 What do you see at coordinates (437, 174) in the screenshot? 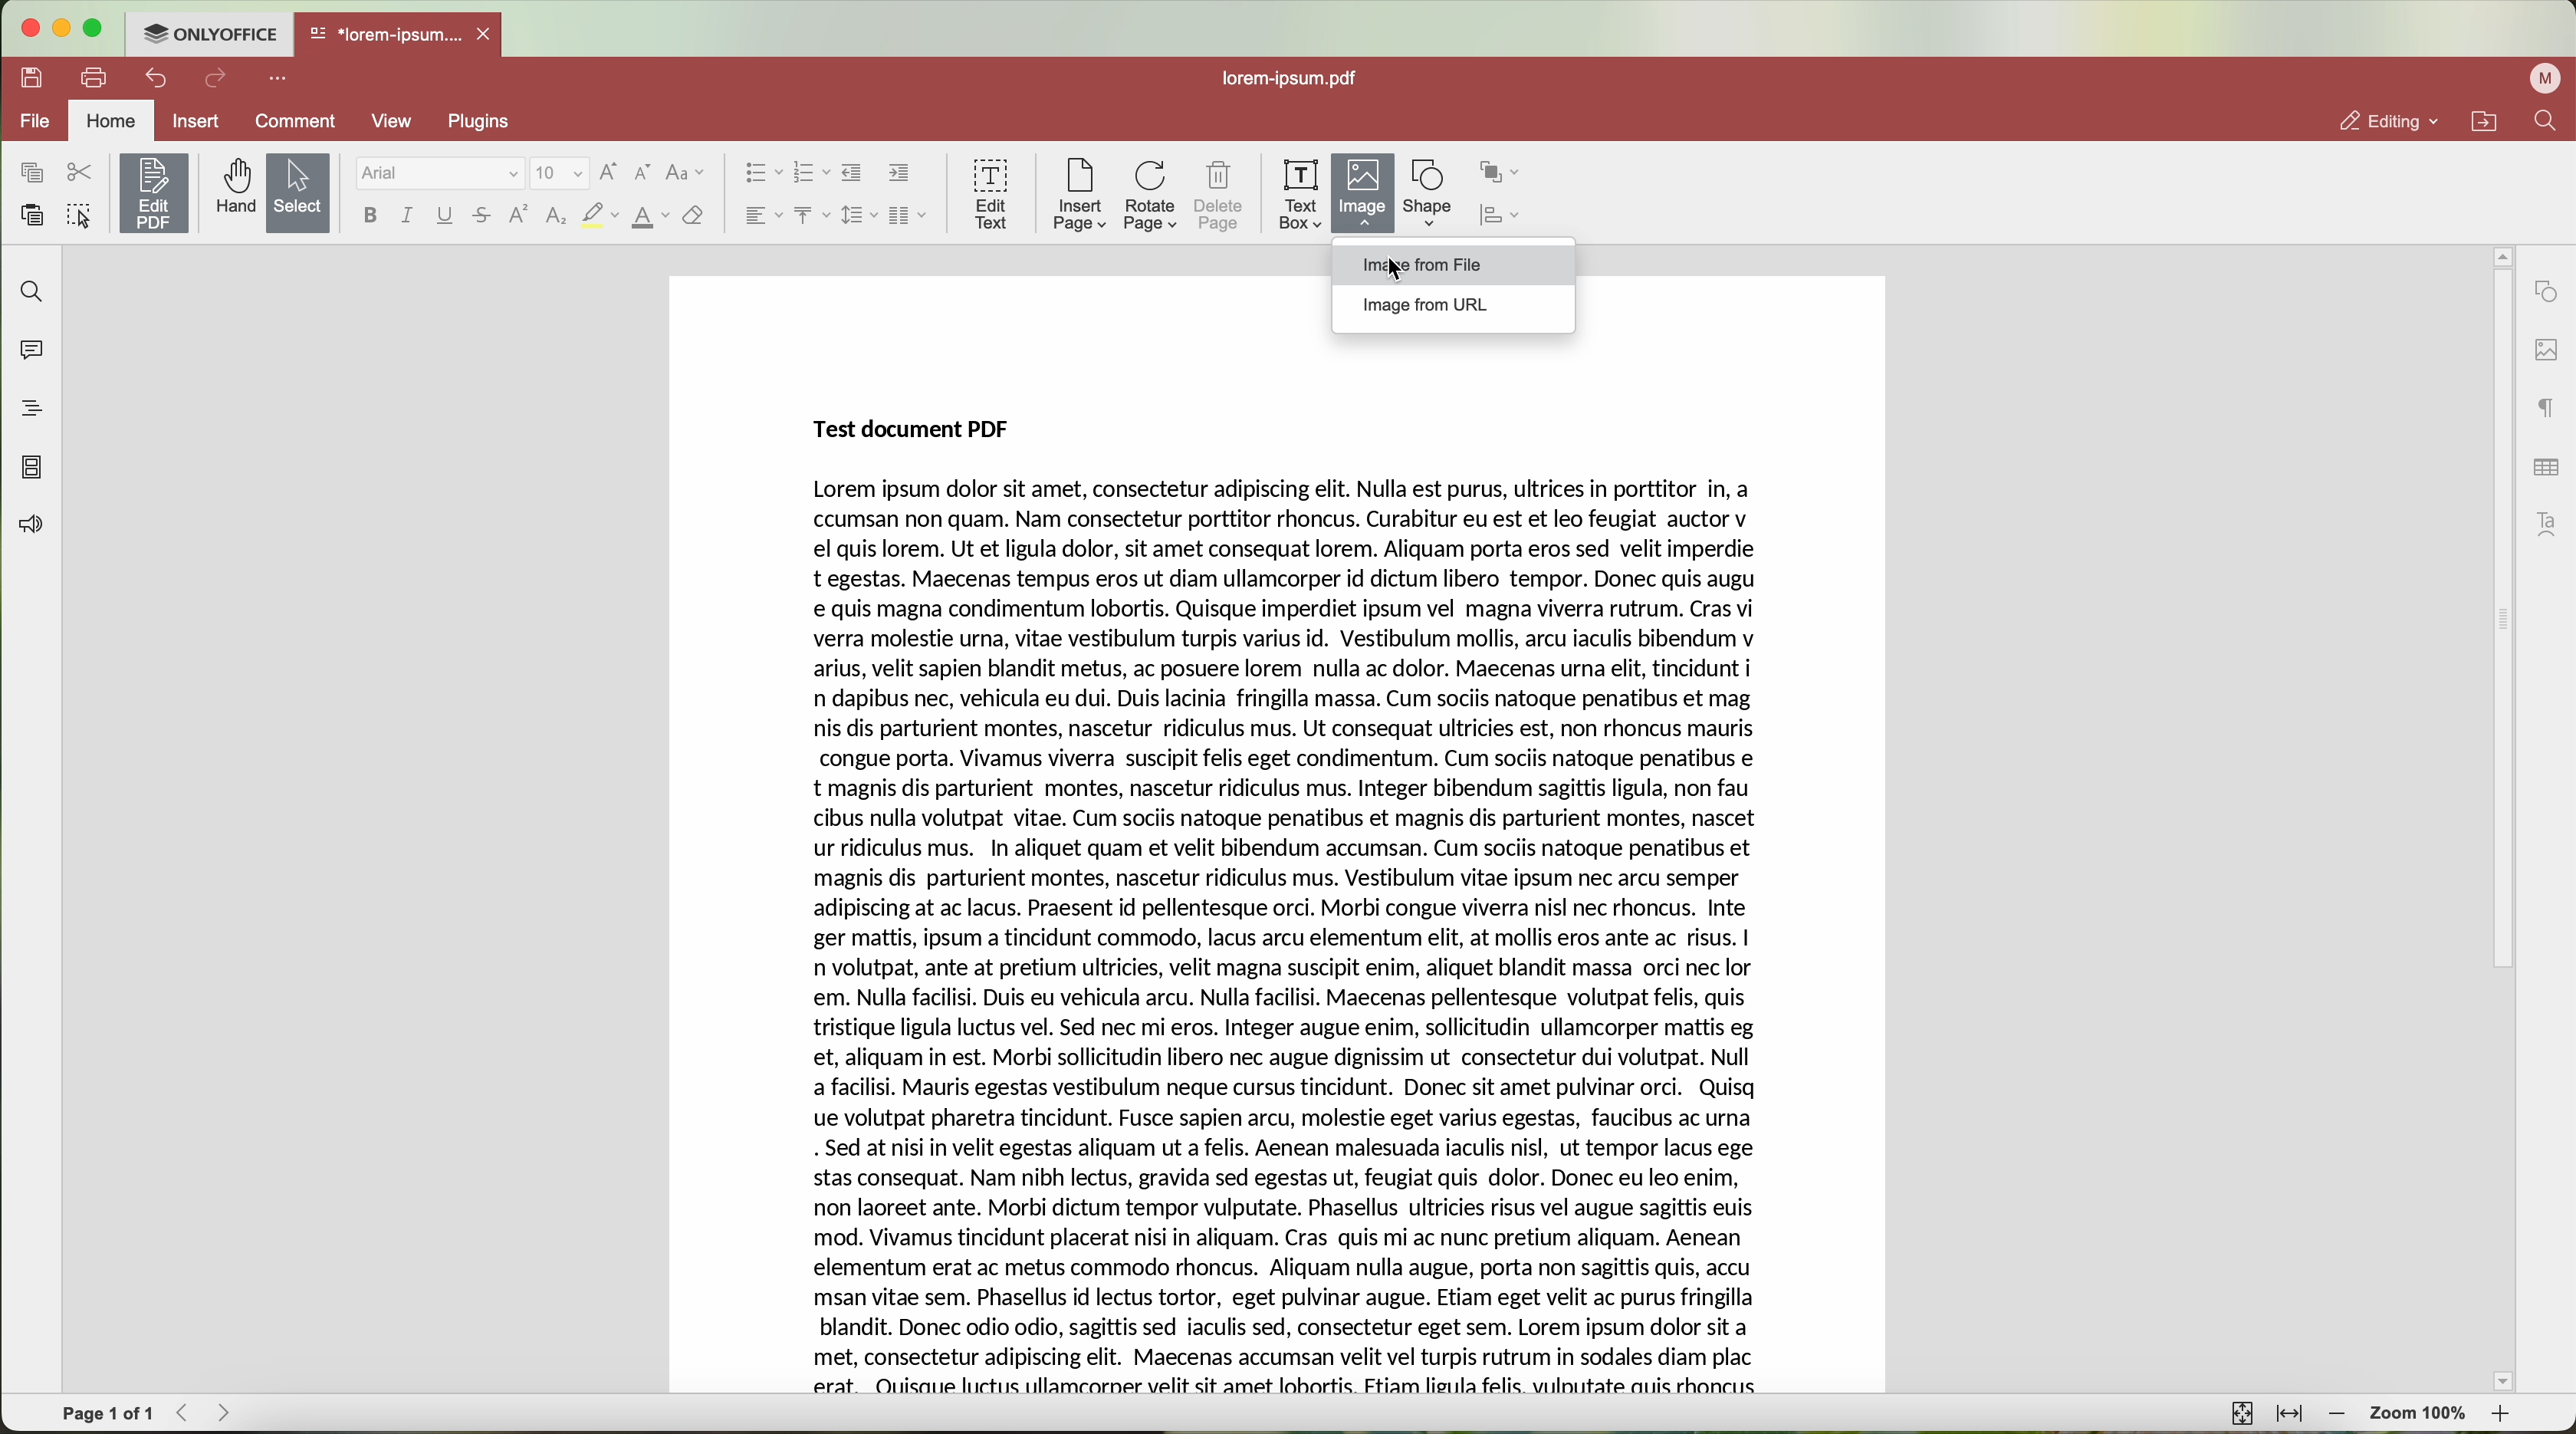
I see `Arial` at bounding box center [437, 174].